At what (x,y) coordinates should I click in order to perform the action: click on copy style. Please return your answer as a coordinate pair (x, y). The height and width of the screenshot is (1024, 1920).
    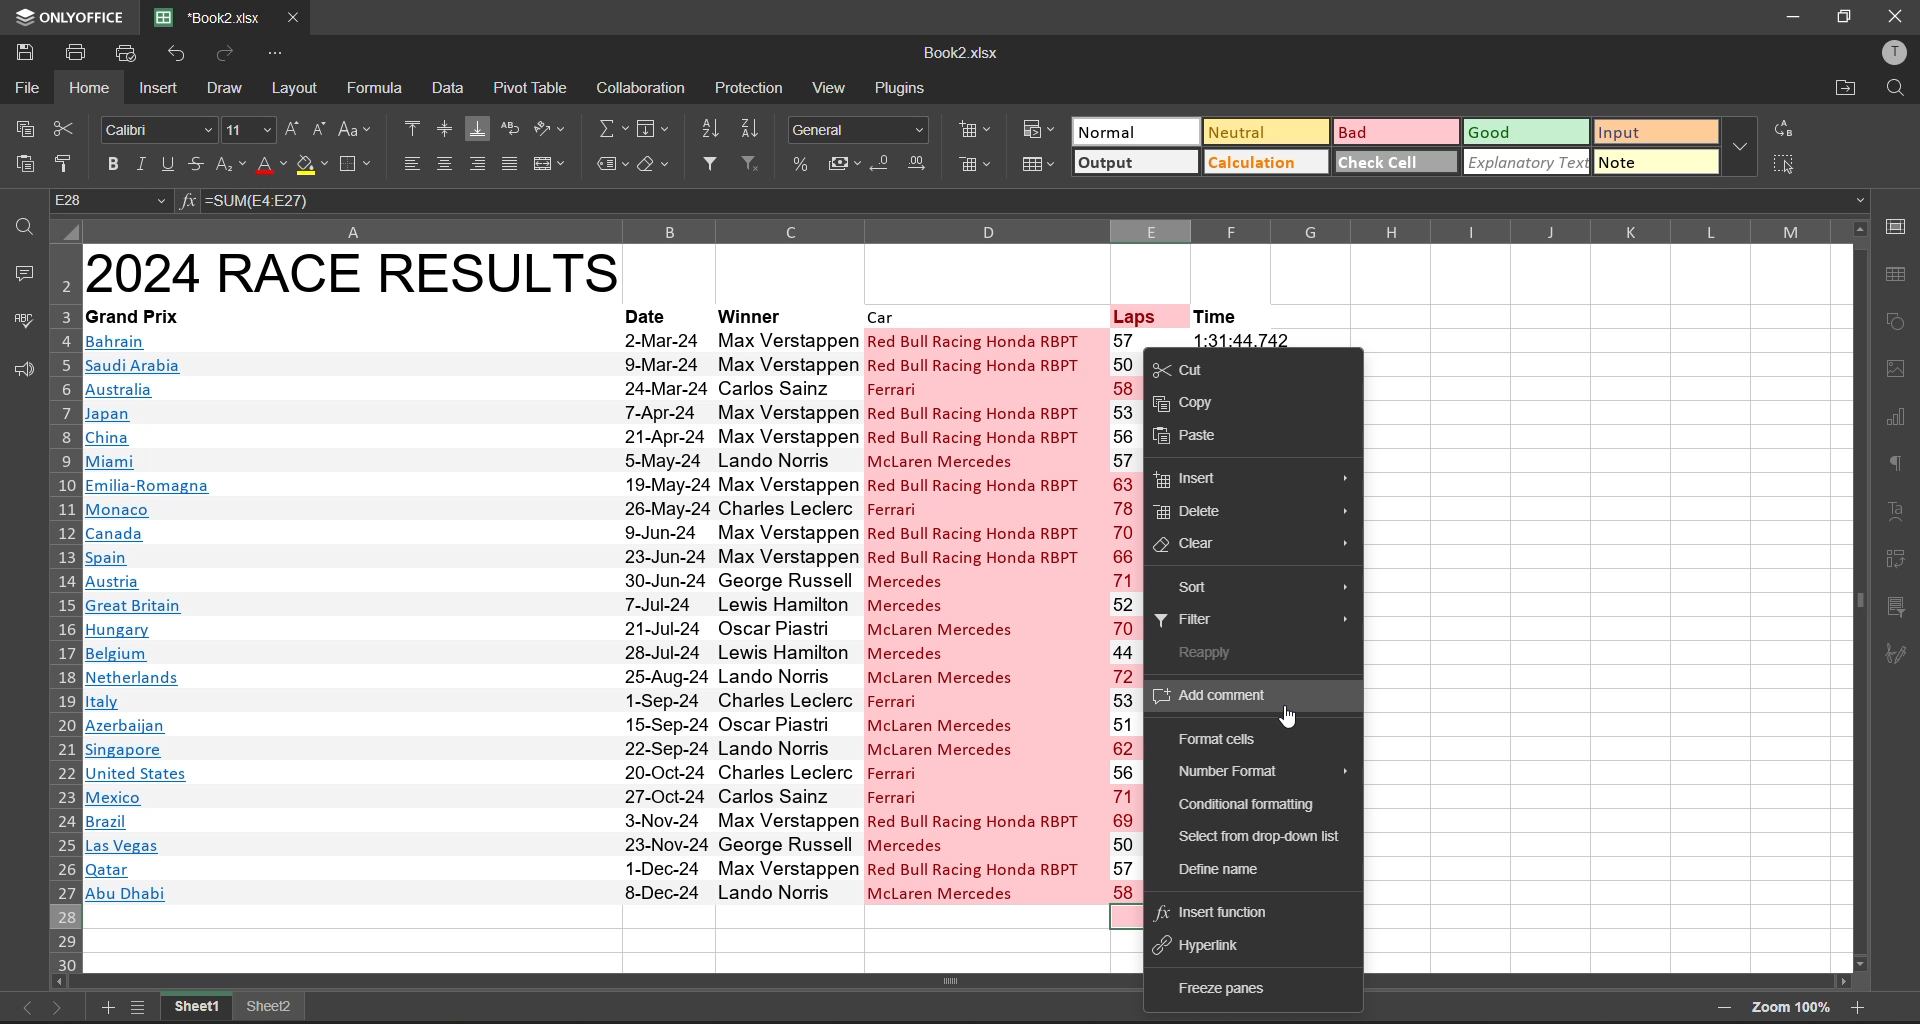
    Looking at the image, I should click on (65, 164).